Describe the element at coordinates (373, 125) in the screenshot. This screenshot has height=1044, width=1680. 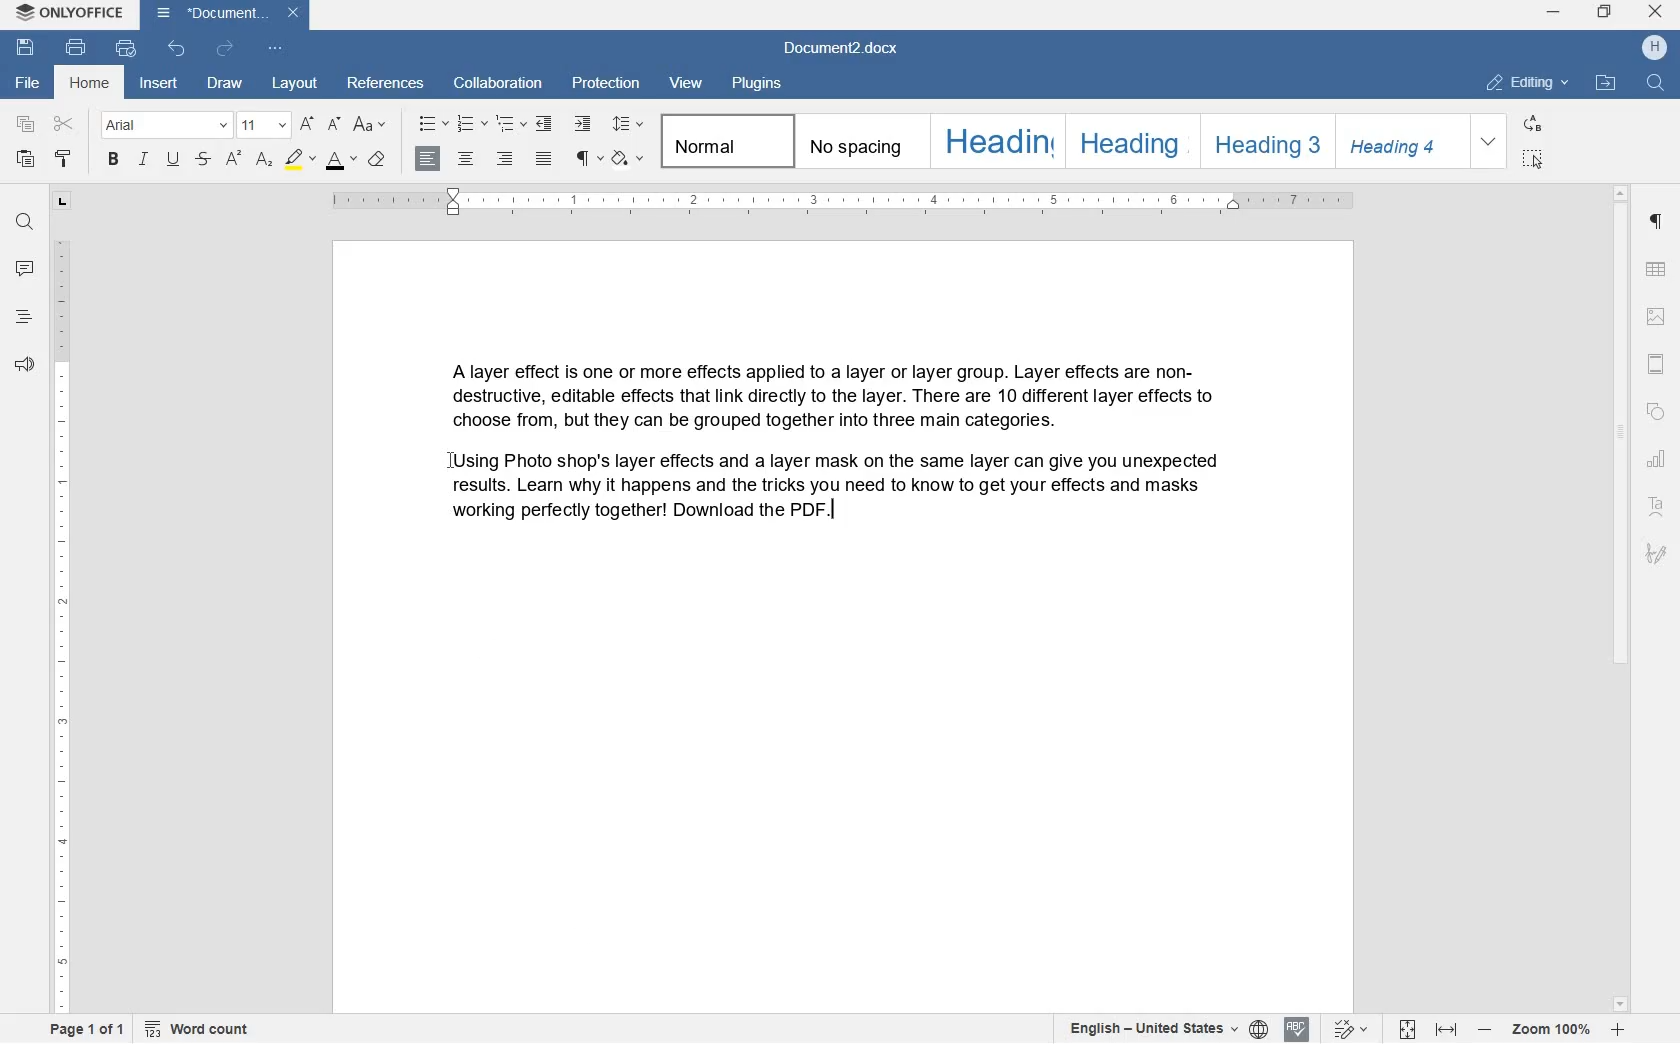
I see `CHANGE CASE` at that location.